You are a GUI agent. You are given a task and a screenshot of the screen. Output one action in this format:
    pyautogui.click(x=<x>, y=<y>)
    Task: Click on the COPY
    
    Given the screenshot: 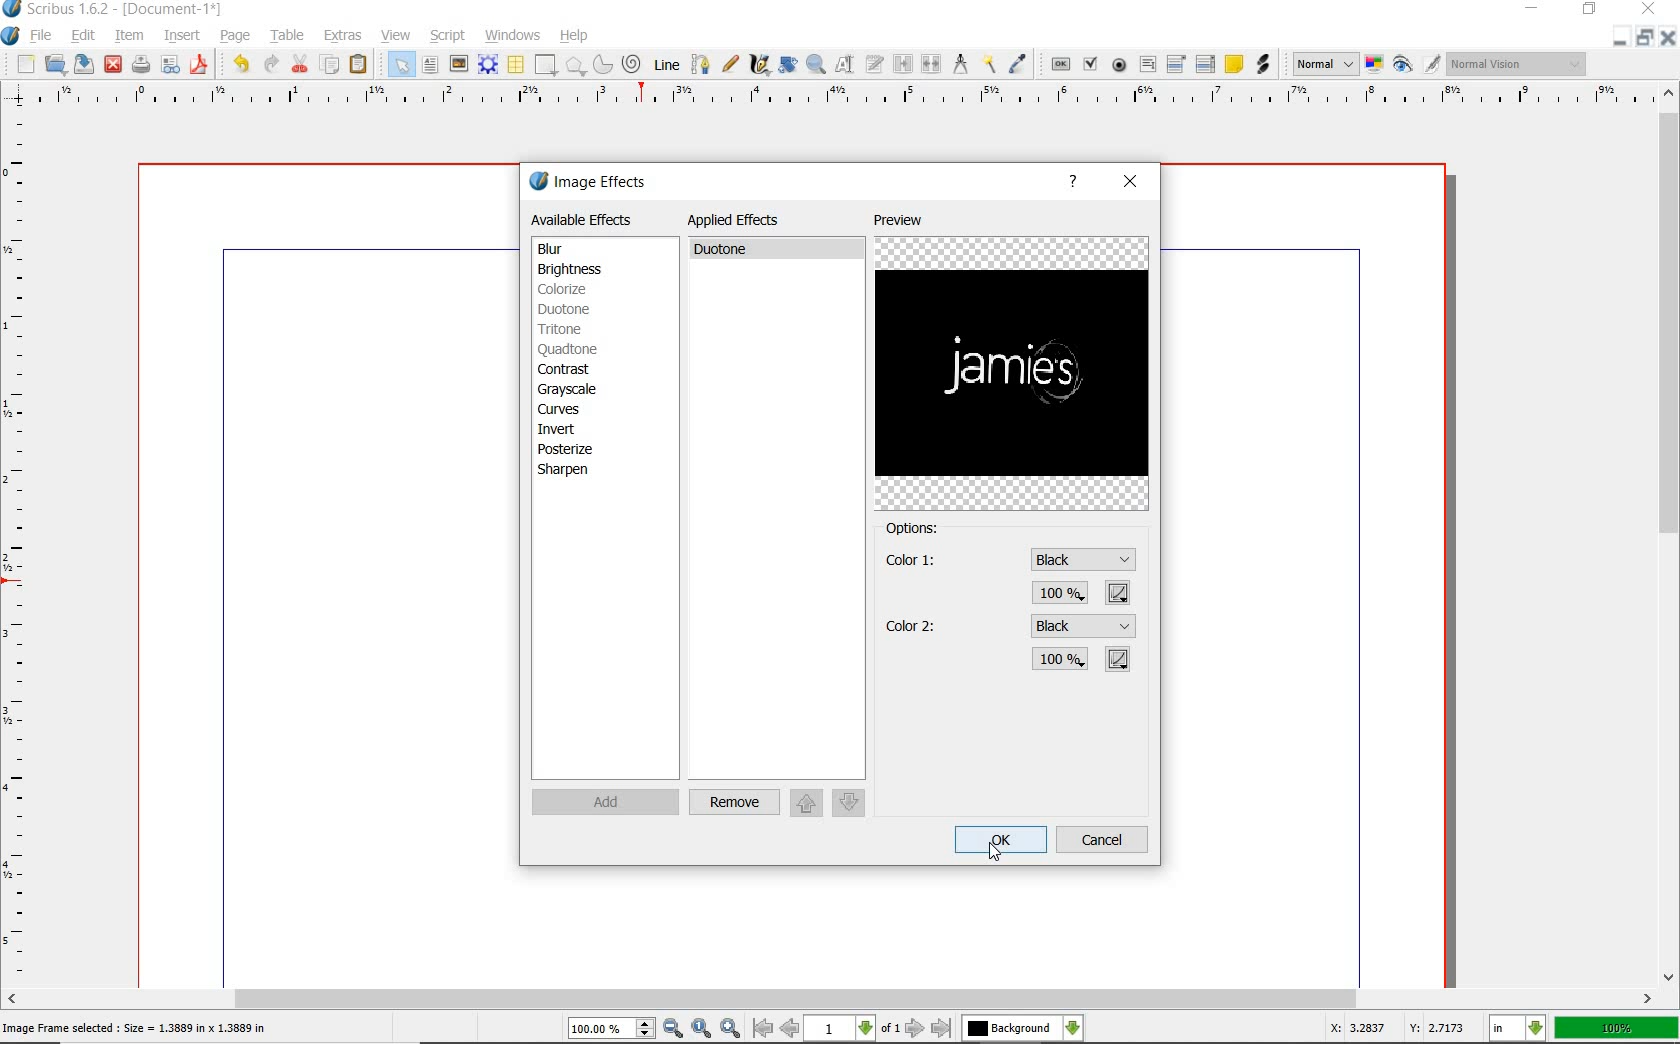 What is the action you would take?
    pyautogui.click(x=330, y=68)
    